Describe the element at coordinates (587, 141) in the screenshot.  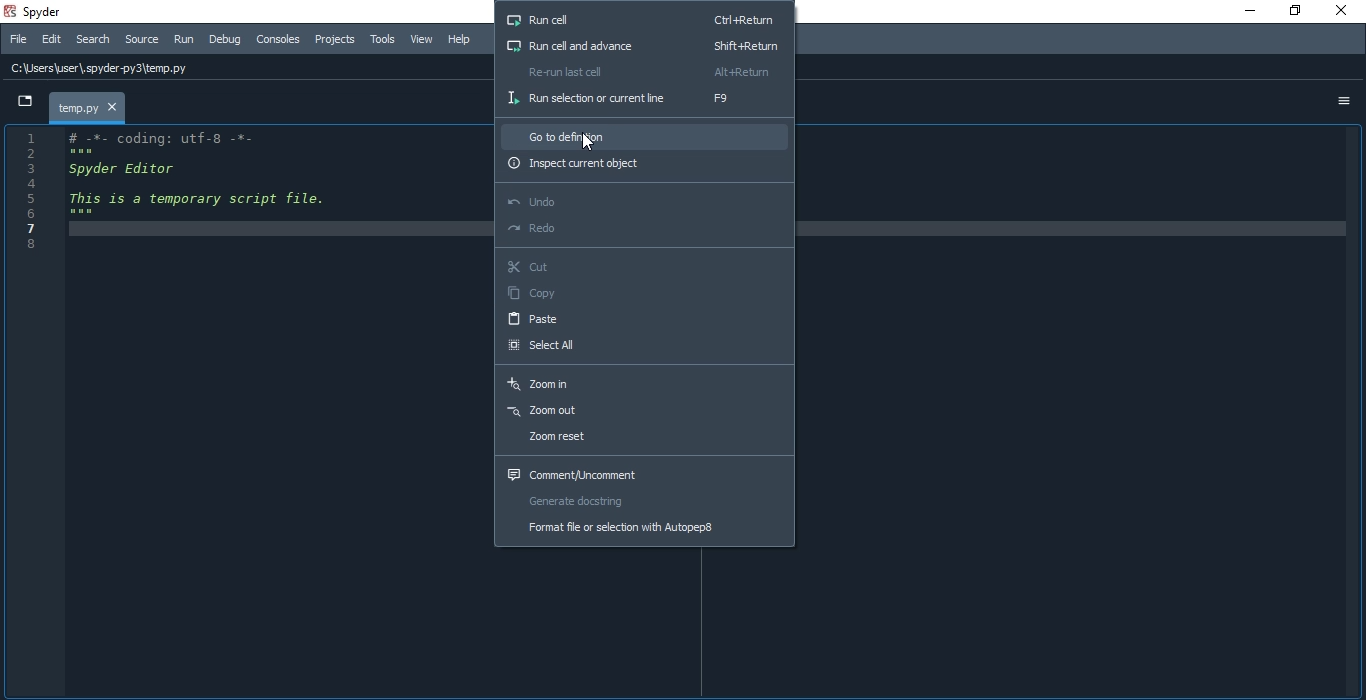
I see `cursor` at that location.